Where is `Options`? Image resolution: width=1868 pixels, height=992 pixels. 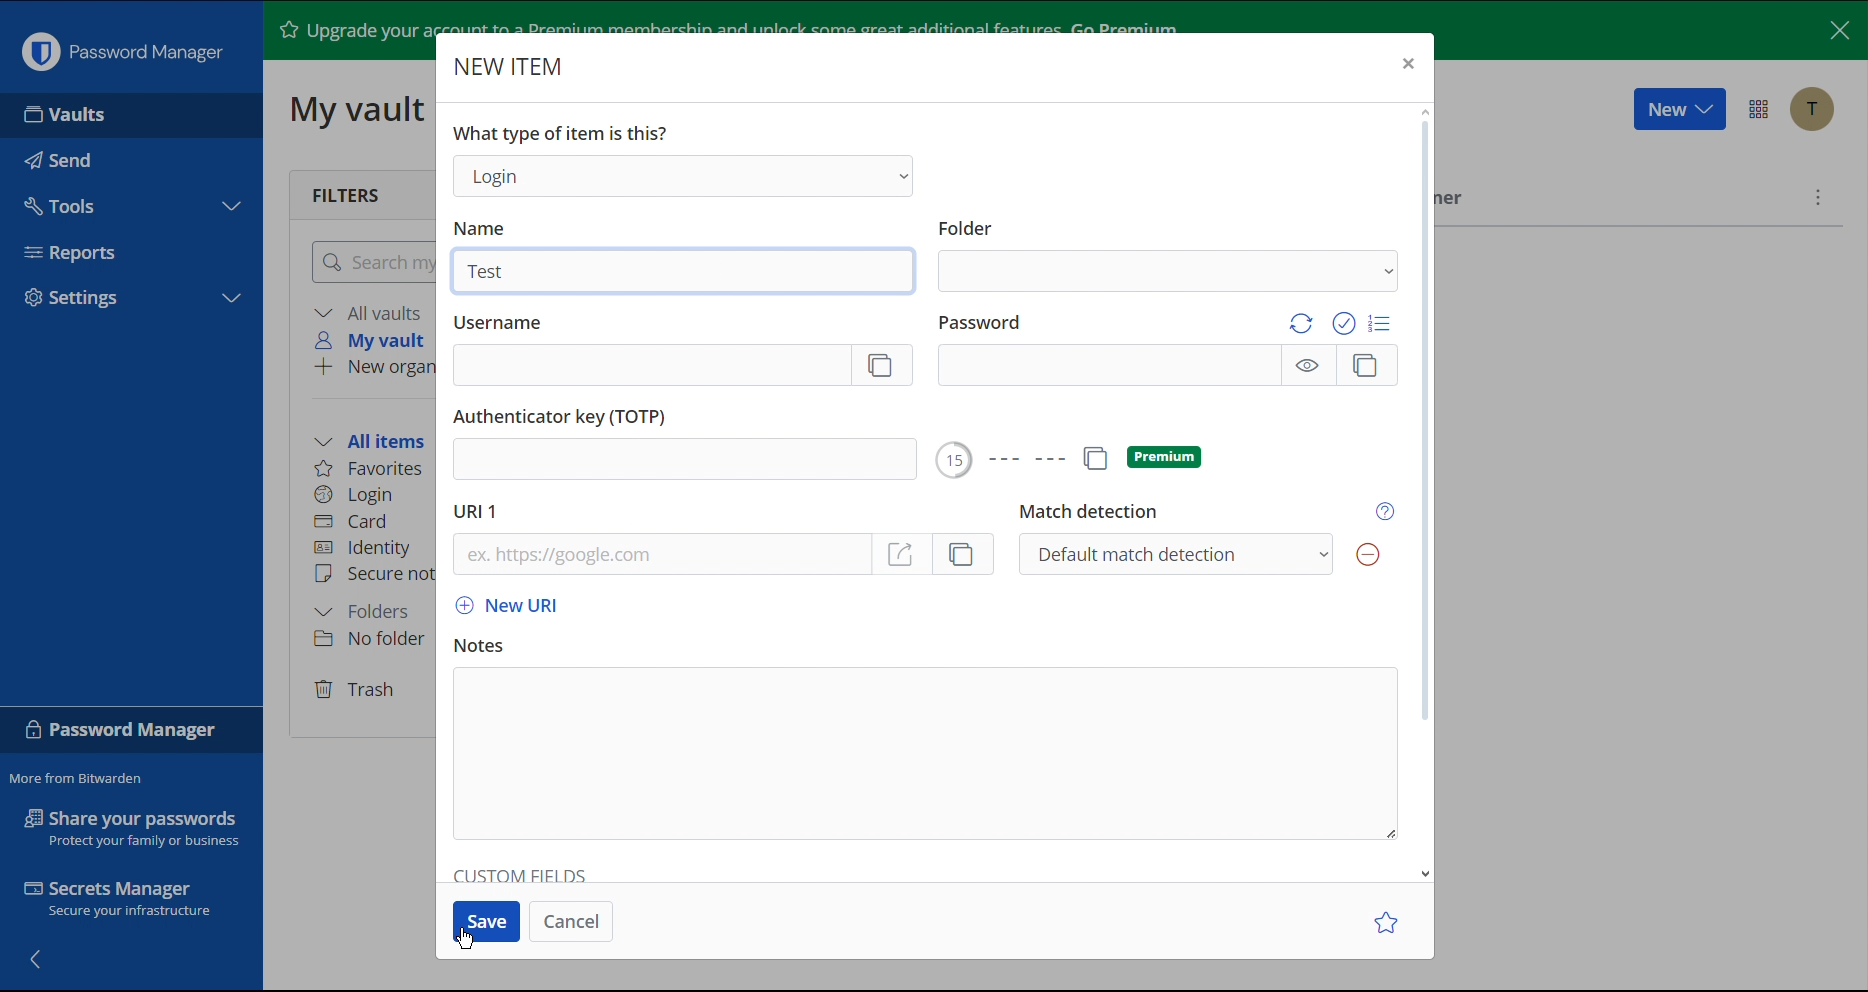 Options is located at coordinates (1762, 108).